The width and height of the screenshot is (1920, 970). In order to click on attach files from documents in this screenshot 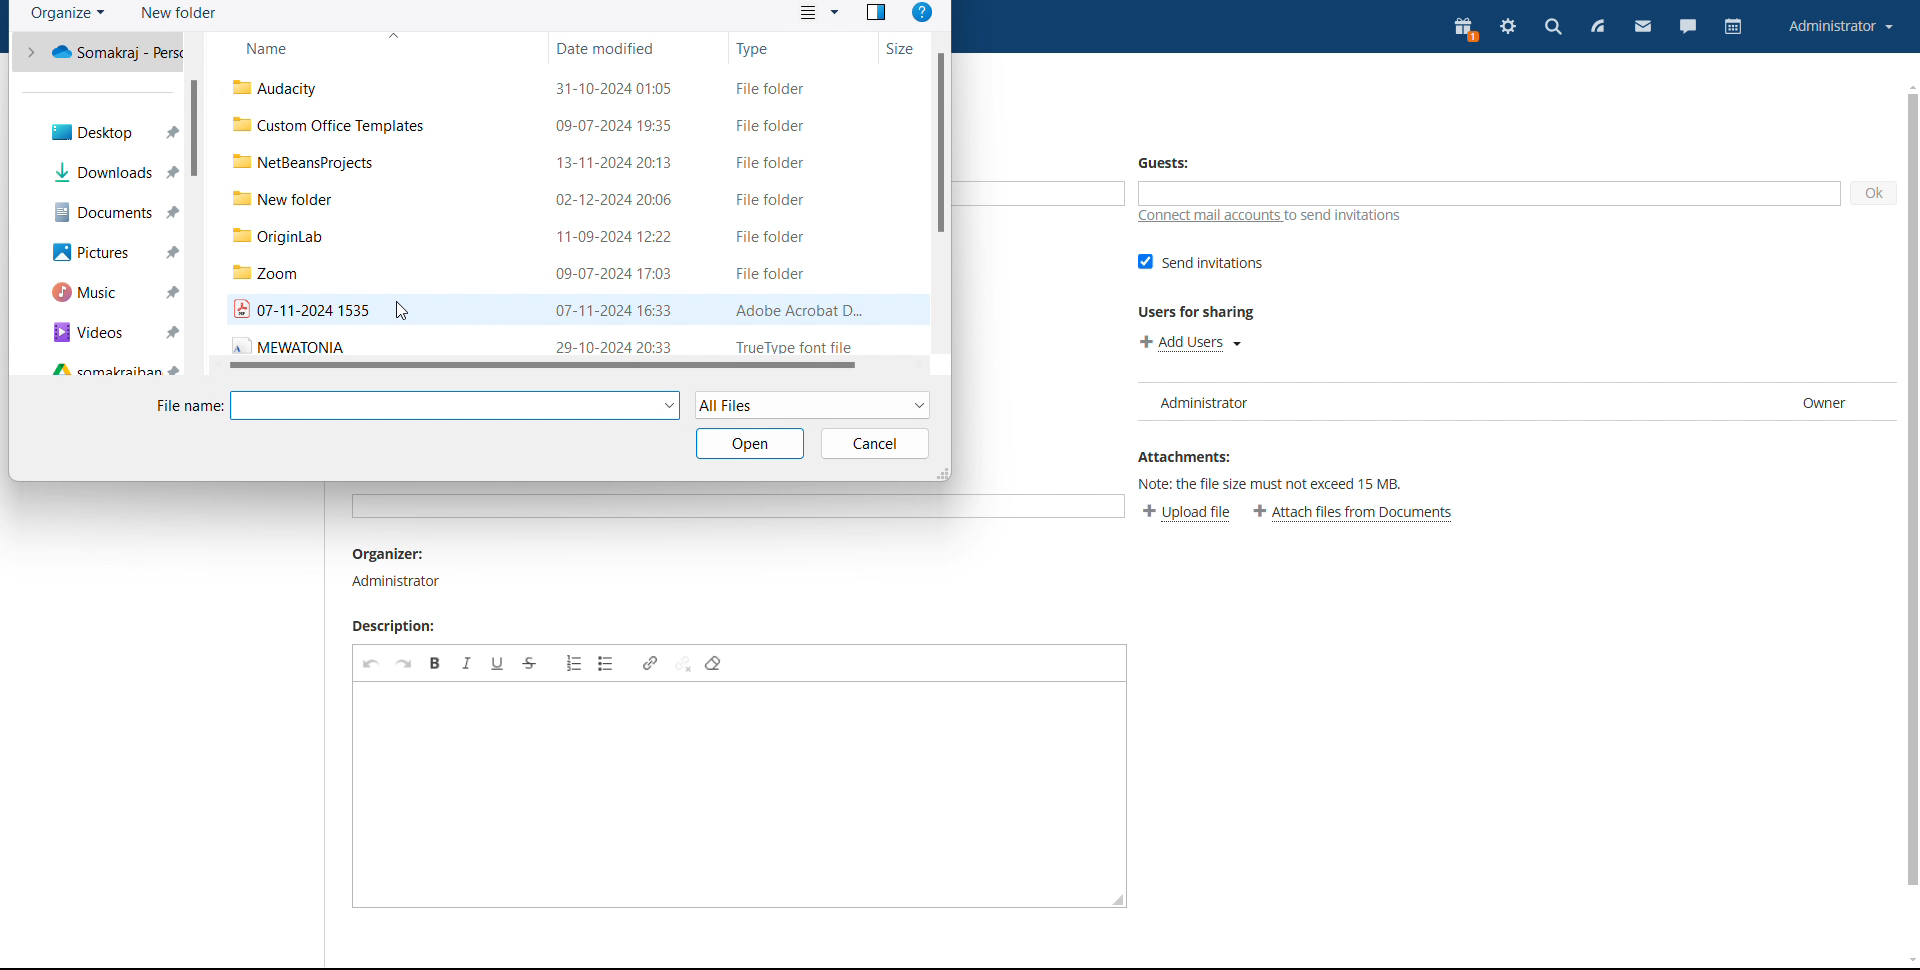, I will do `click(1354, 513)`.